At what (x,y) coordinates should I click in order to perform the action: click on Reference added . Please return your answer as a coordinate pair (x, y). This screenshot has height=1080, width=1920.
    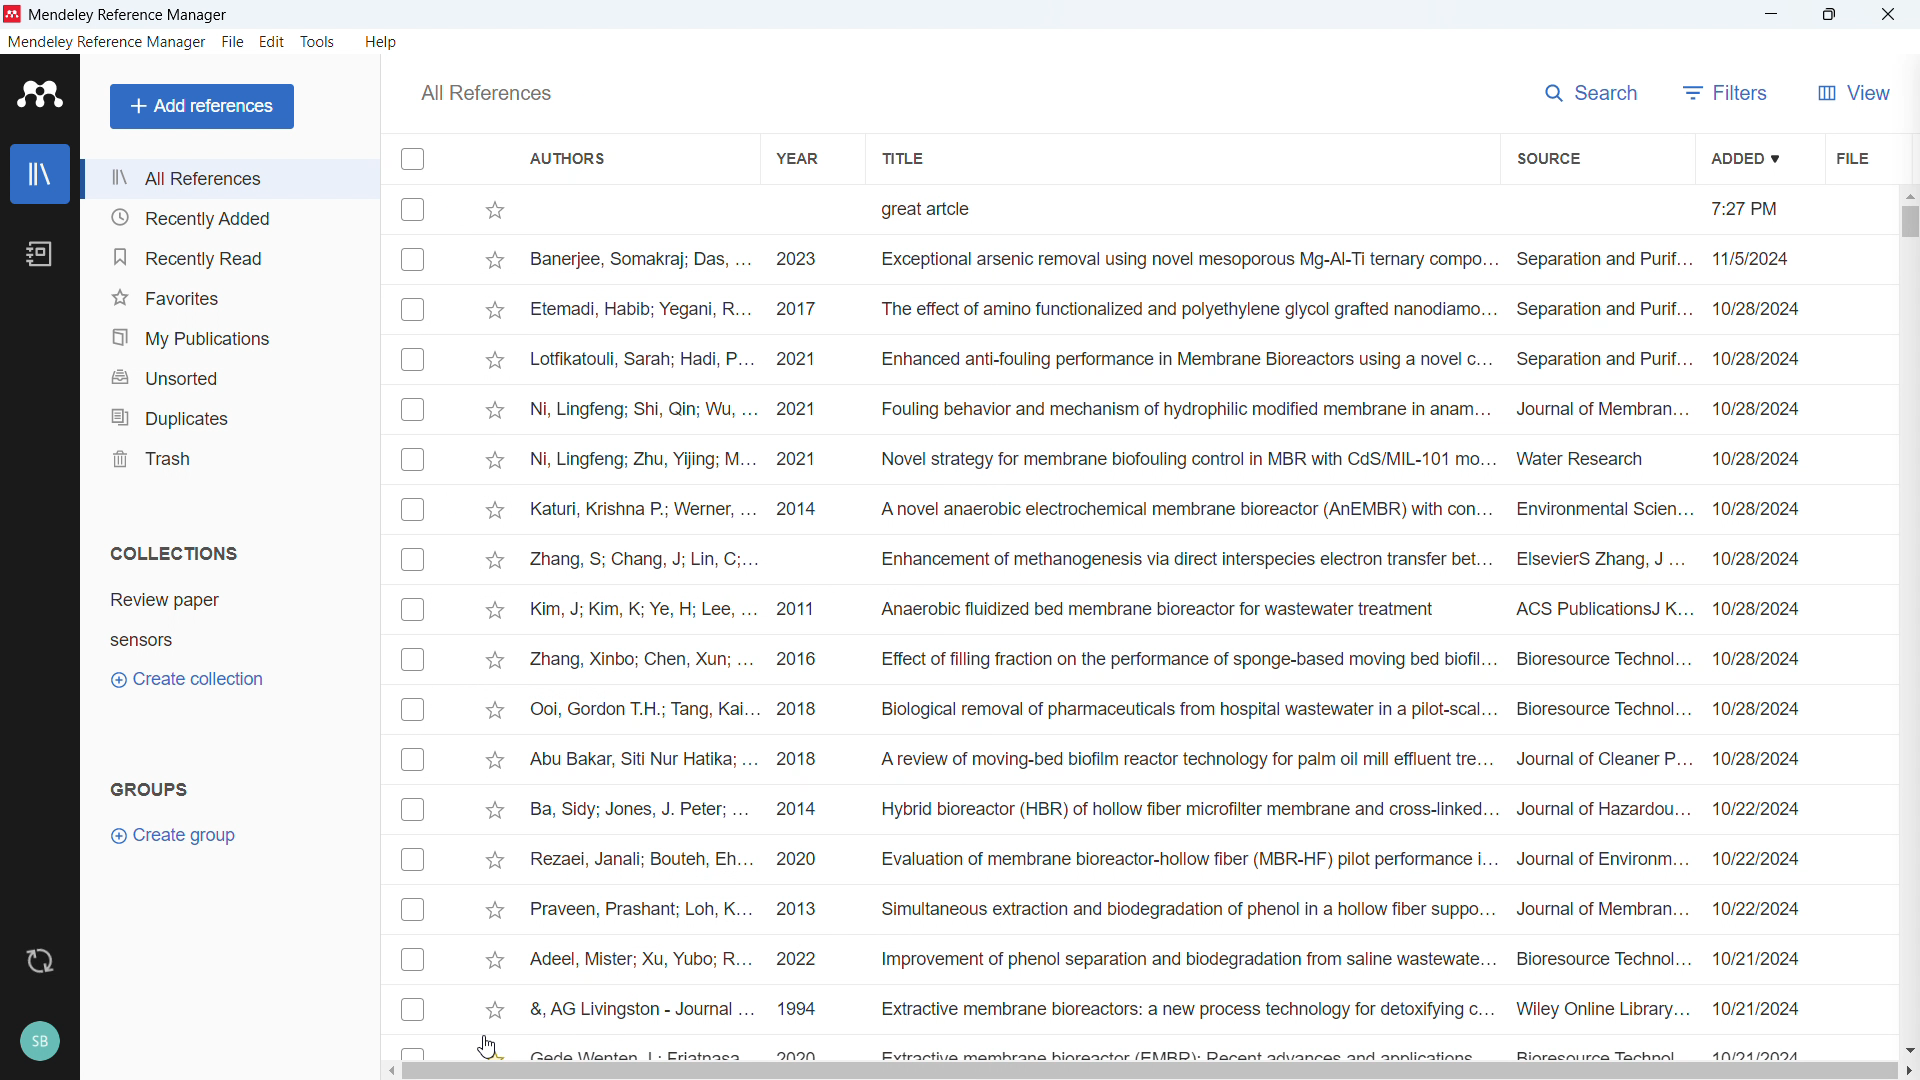
    Looking at the image, I should click on (1137, 210).